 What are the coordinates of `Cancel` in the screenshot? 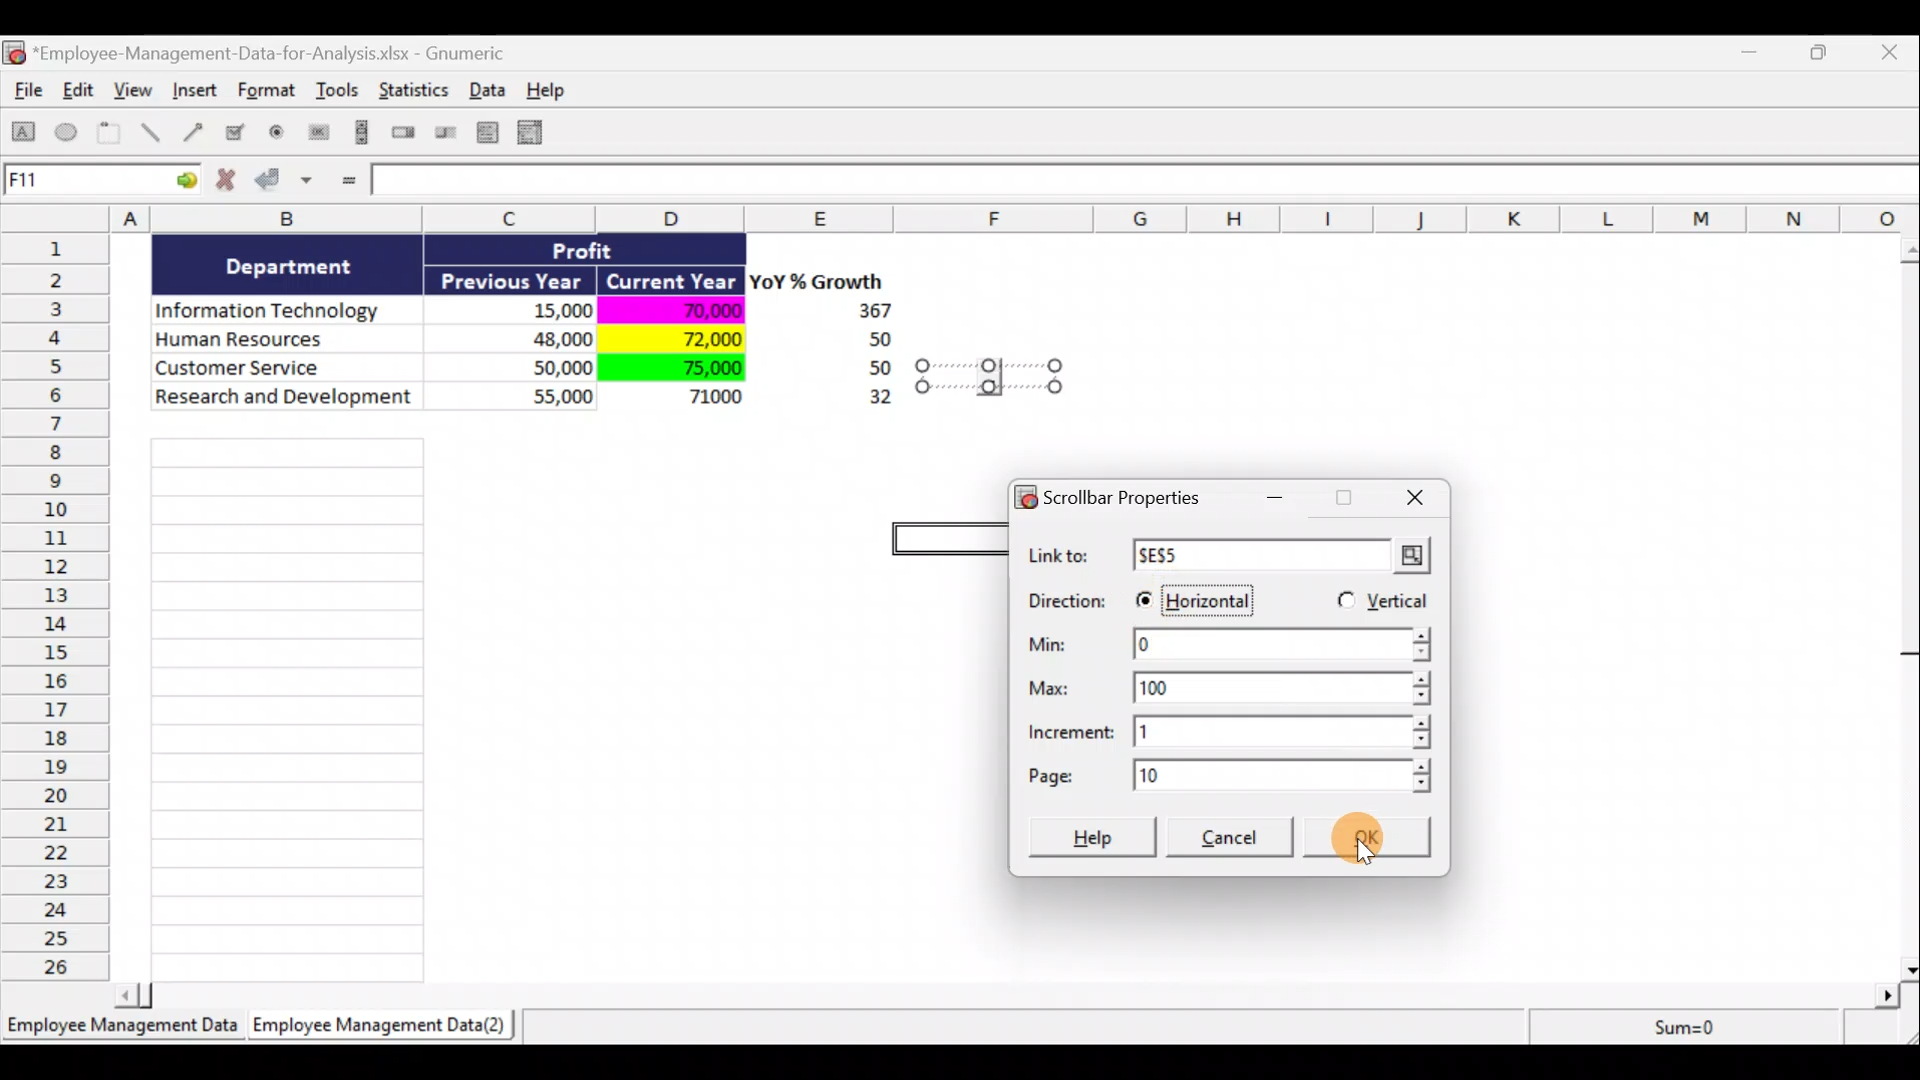 It's located at (1233, 840).